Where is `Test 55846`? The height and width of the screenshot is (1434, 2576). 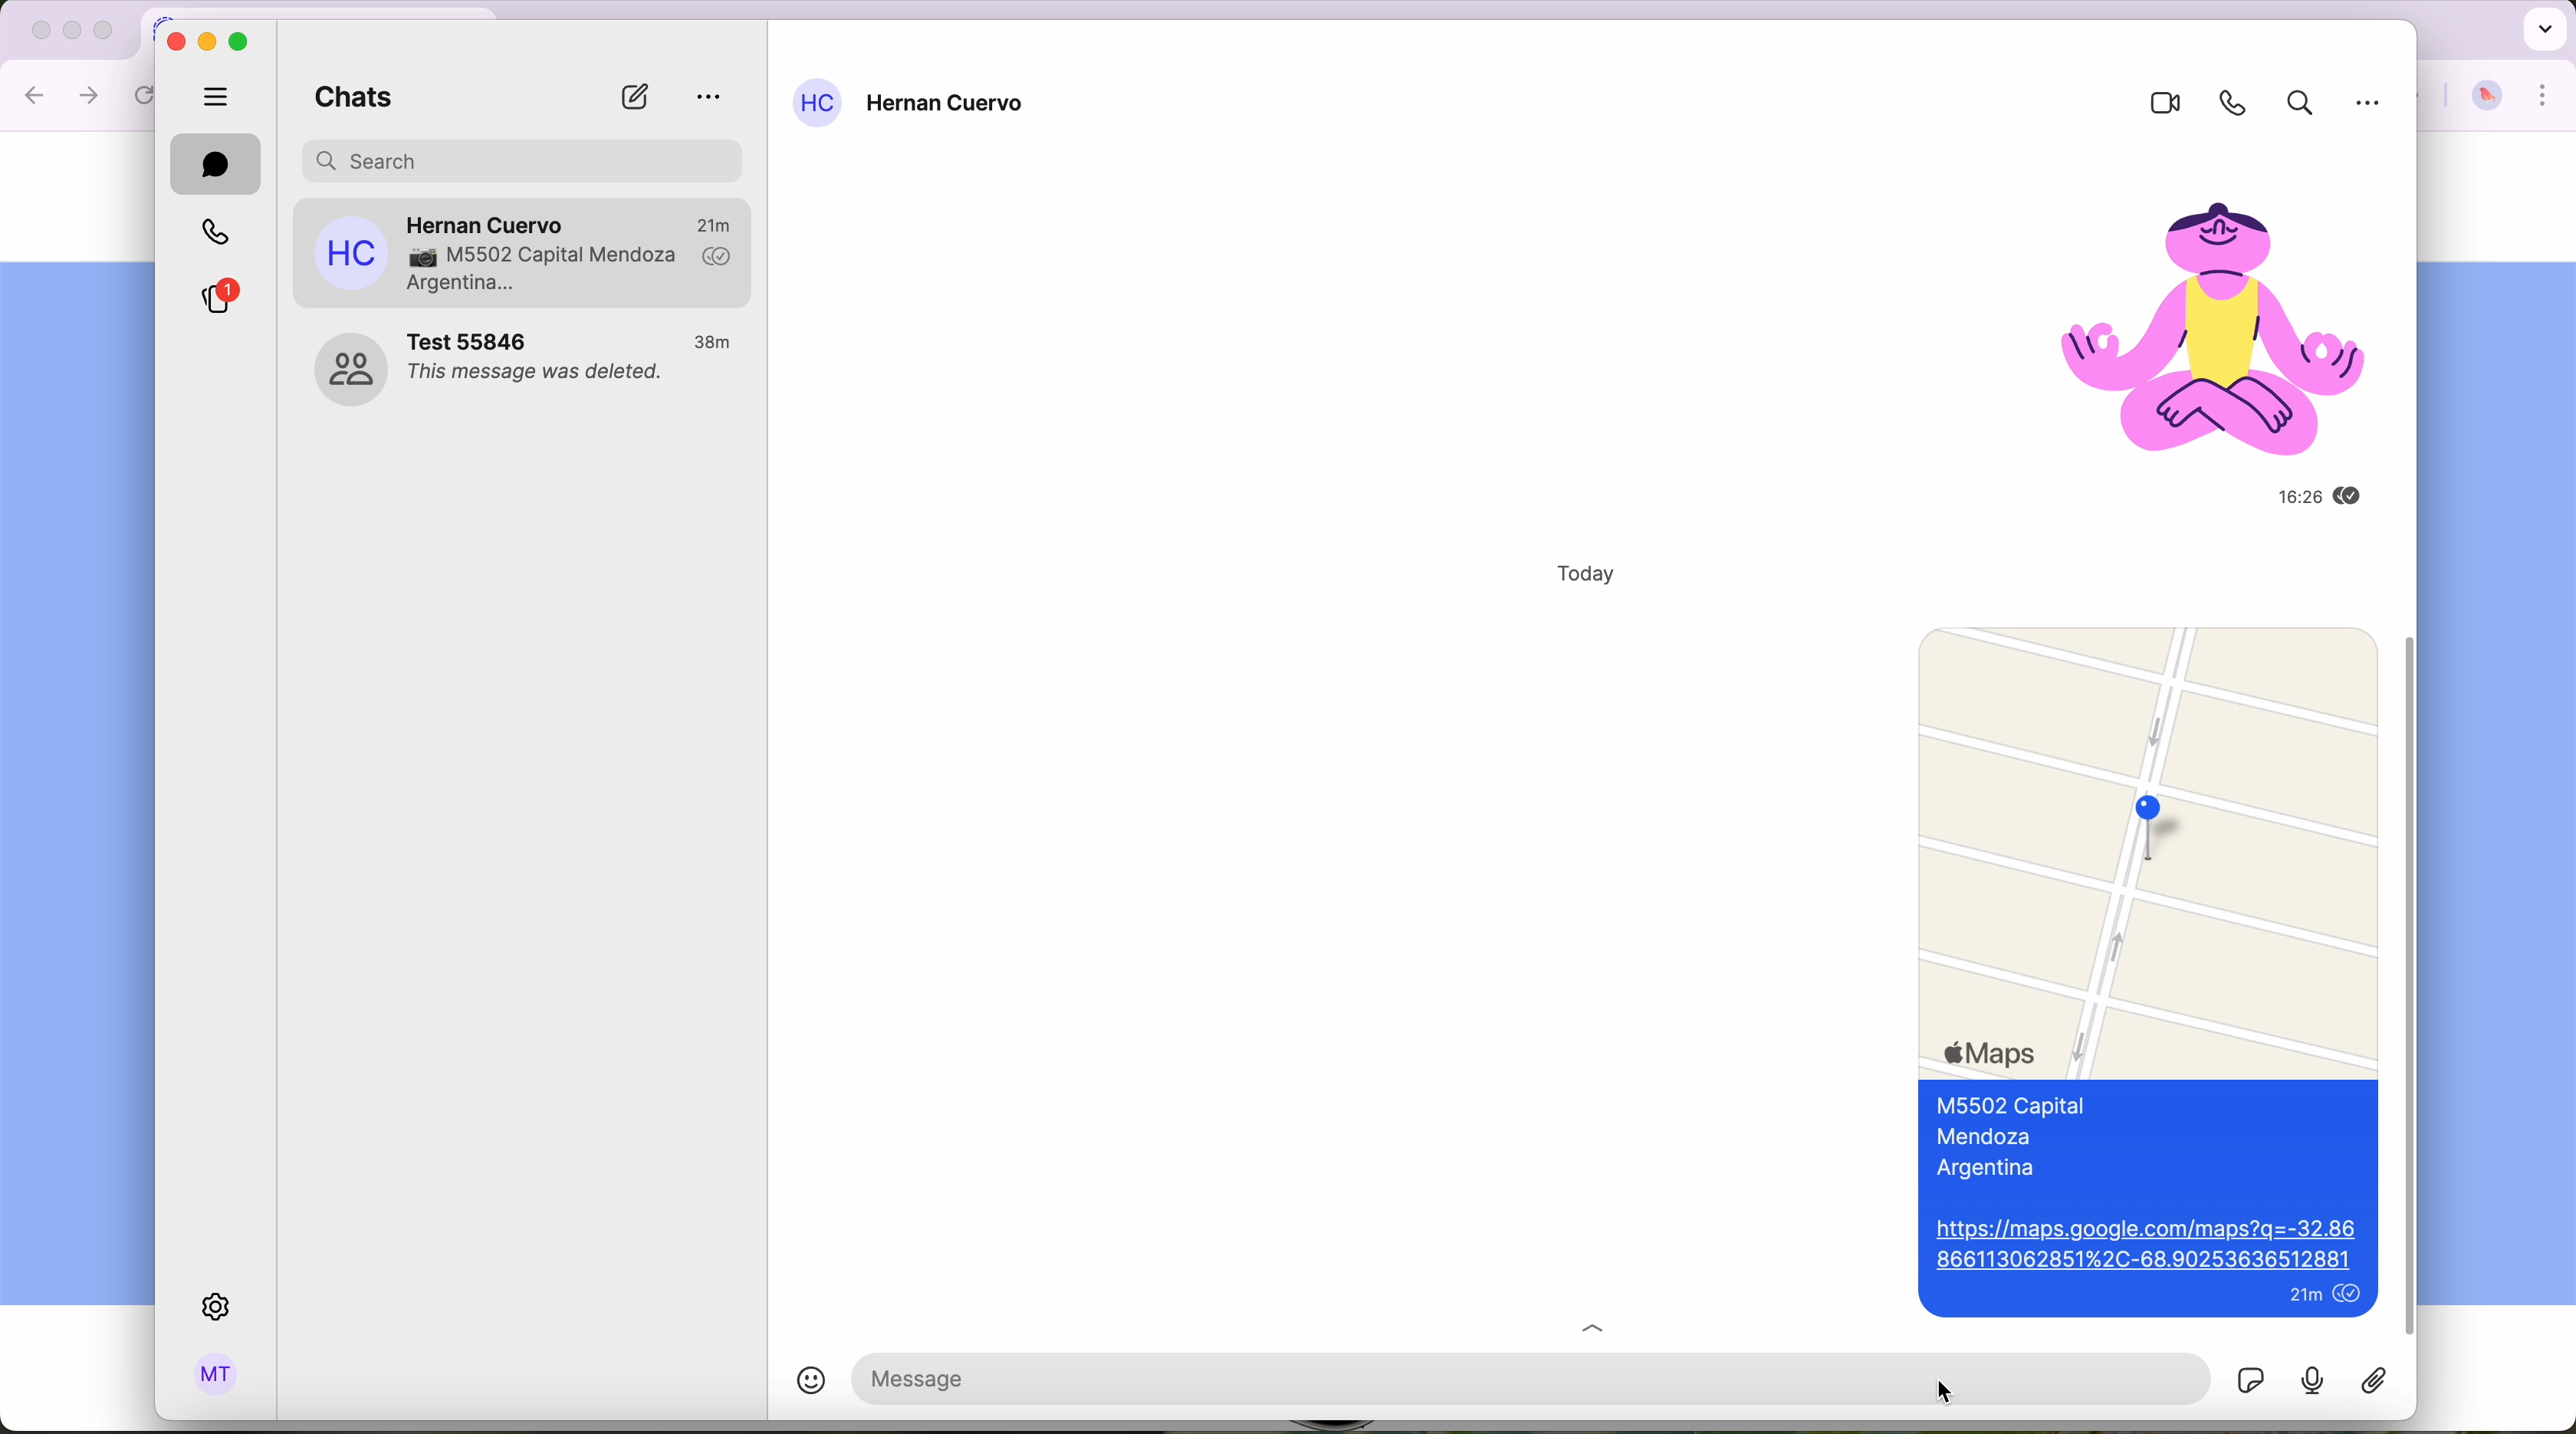 Test 55846 is located at coordinates (473, 340).